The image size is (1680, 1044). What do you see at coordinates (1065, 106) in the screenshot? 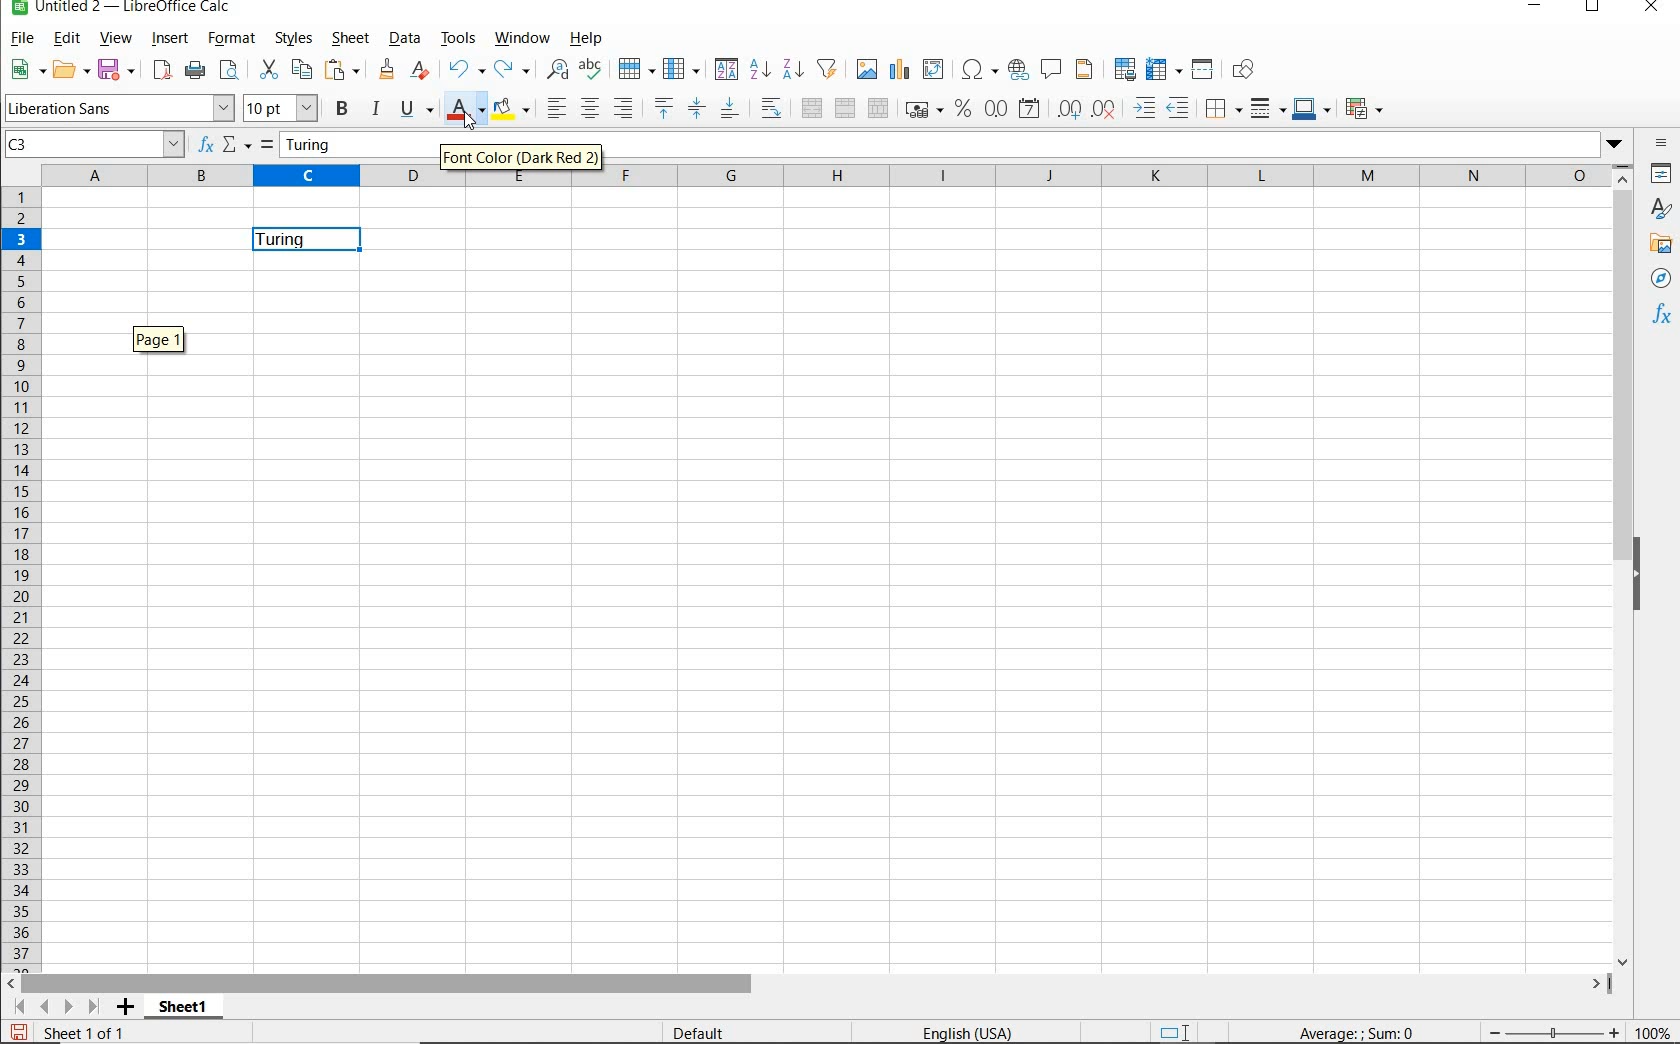
I see `ADD DECIMAL PLACE` at bounding box center [1065, 106].